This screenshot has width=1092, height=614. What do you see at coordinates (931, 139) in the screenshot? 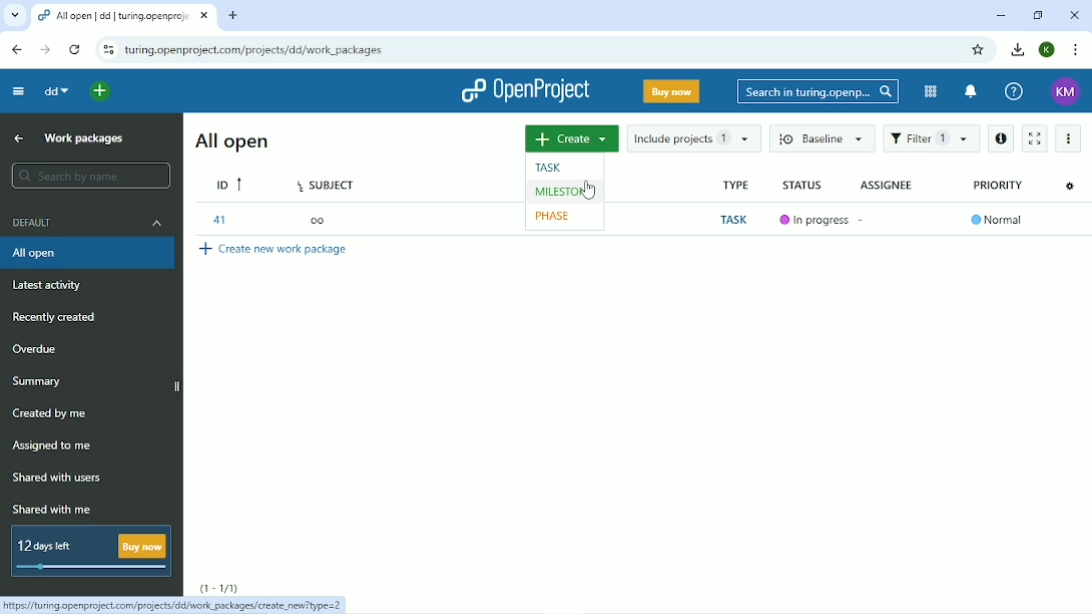
I see `Filter 1` at bounding box center [931, 139].